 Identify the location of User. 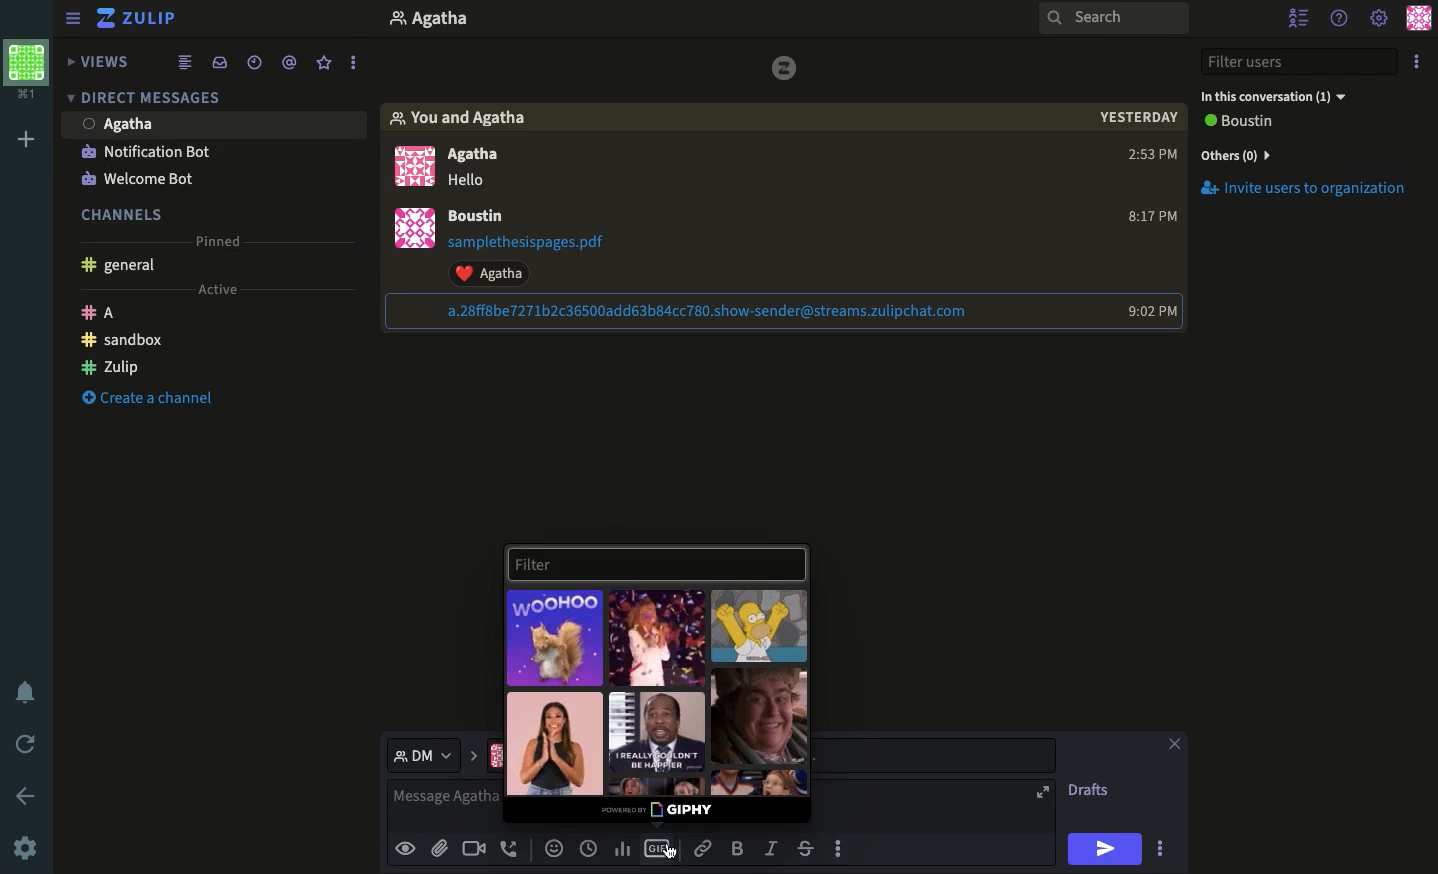
(125, 123).